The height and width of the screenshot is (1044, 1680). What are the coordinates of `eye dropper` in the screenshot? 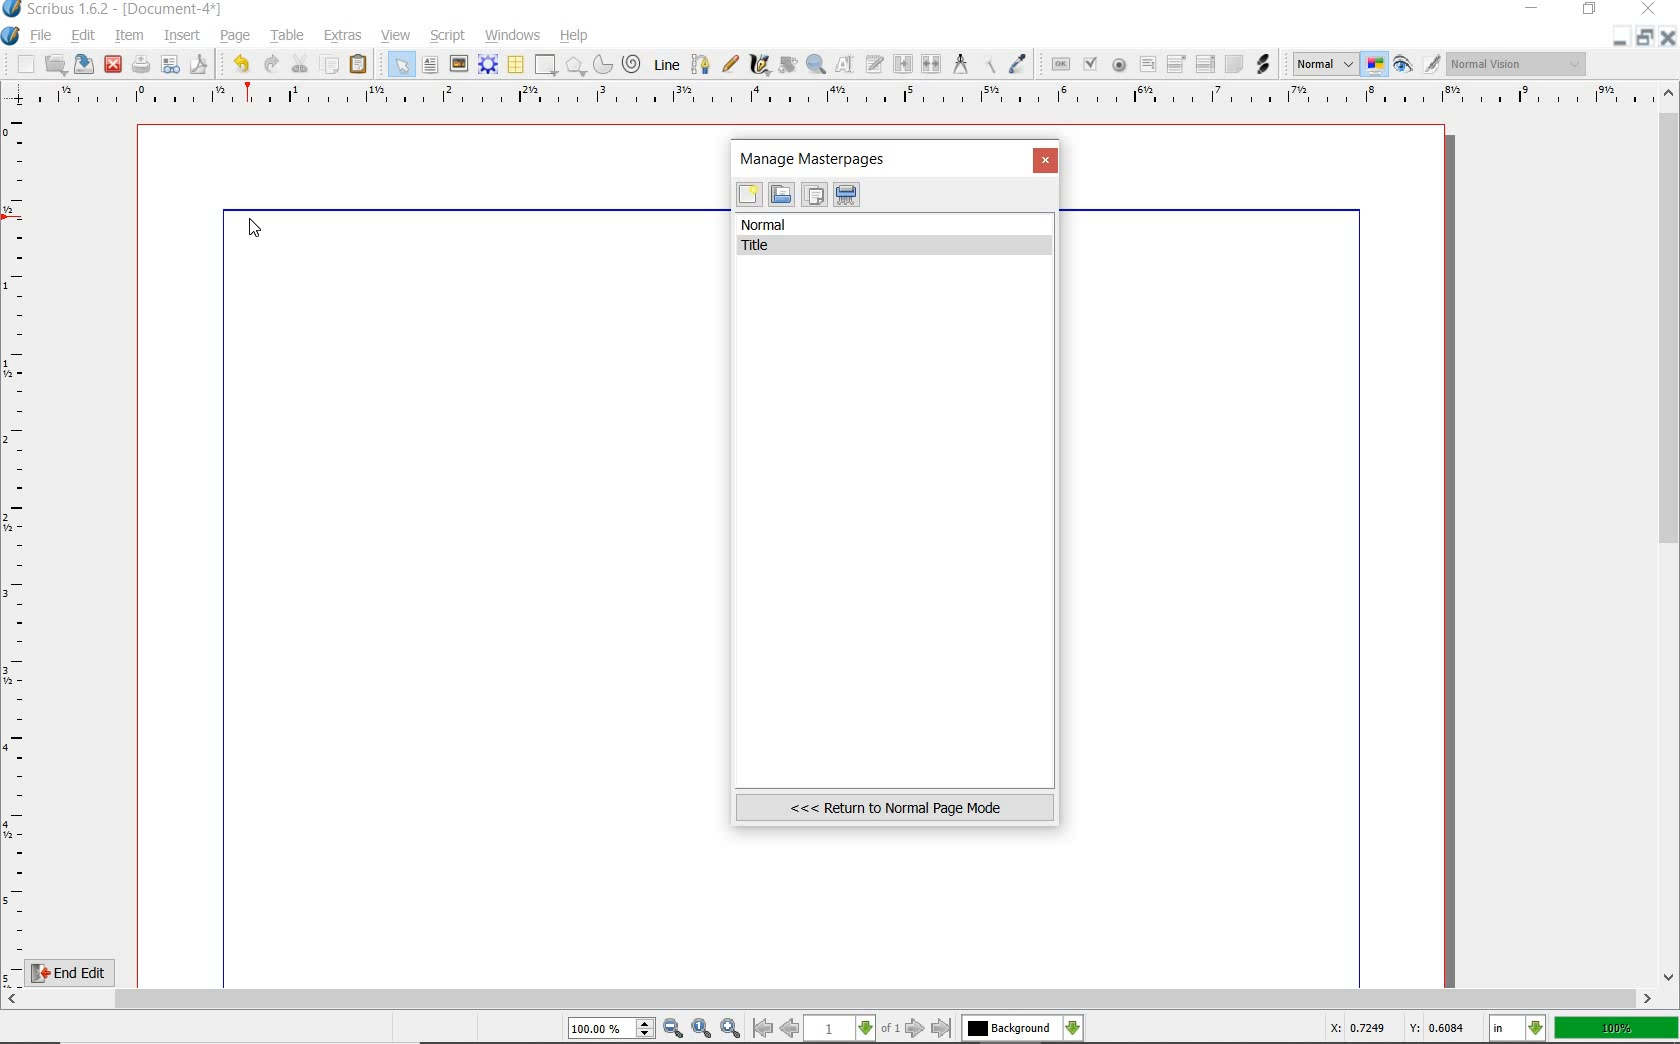 It's located at (1019, 64).